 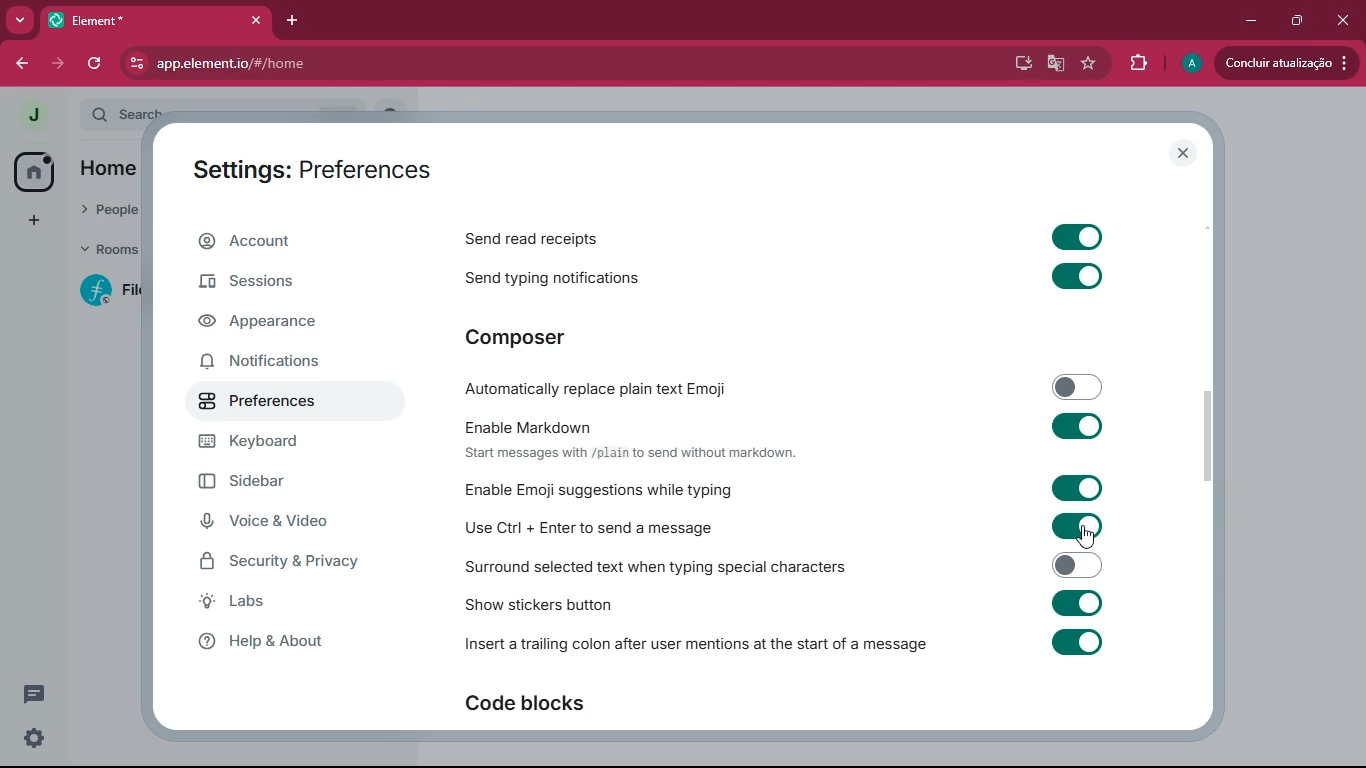 I want to click on notifications, so click(x=277, y=364).